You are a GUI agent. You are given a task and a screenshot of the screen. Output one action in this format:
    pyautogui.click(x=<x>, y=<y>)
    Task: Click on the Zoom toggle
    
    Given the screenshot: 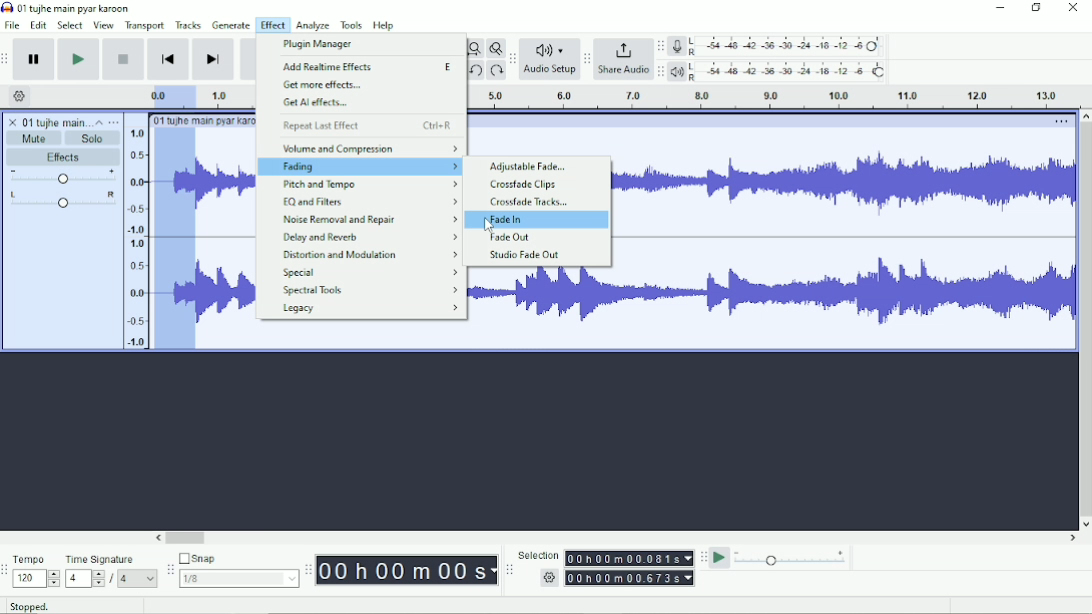 What is the action you would take?
    pyautogui.click(x=495, y=48)
    